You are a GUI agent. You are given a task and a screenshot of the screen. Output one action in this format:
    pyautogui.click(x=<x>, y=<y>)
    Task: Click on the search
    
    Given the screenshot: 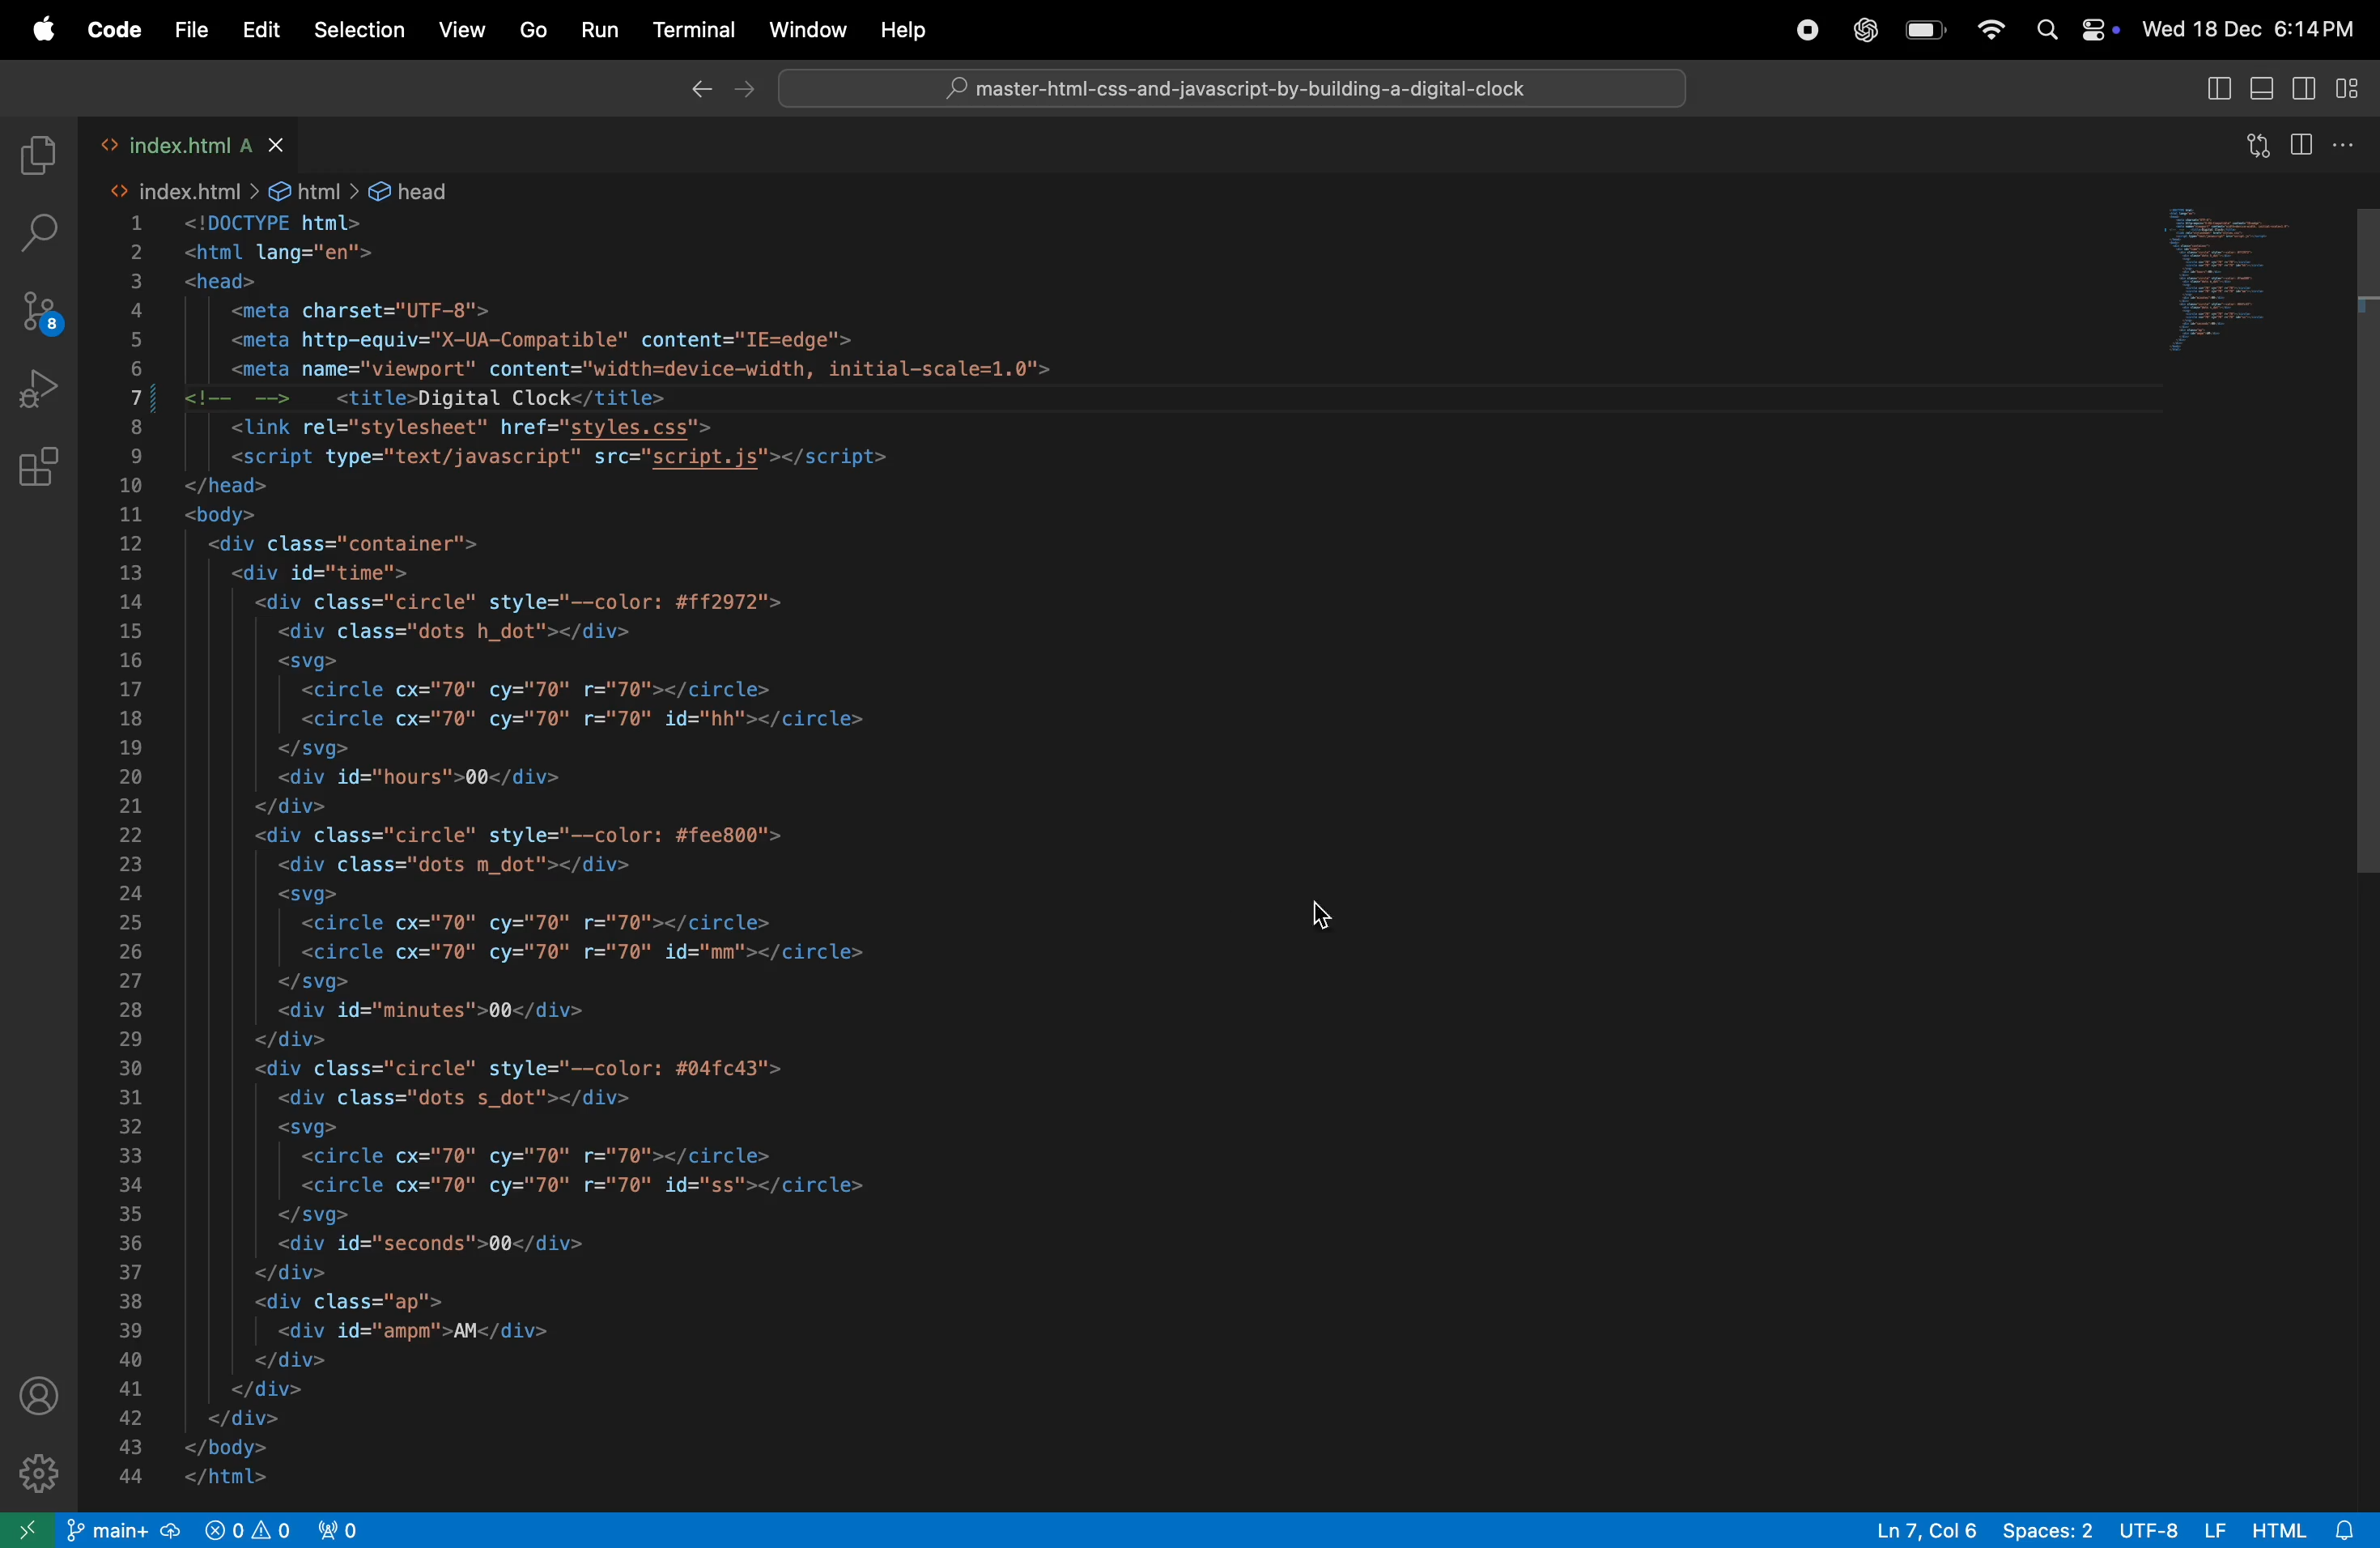 What is the action you would take?
    pyautogui.click(x=47, y=234)
    